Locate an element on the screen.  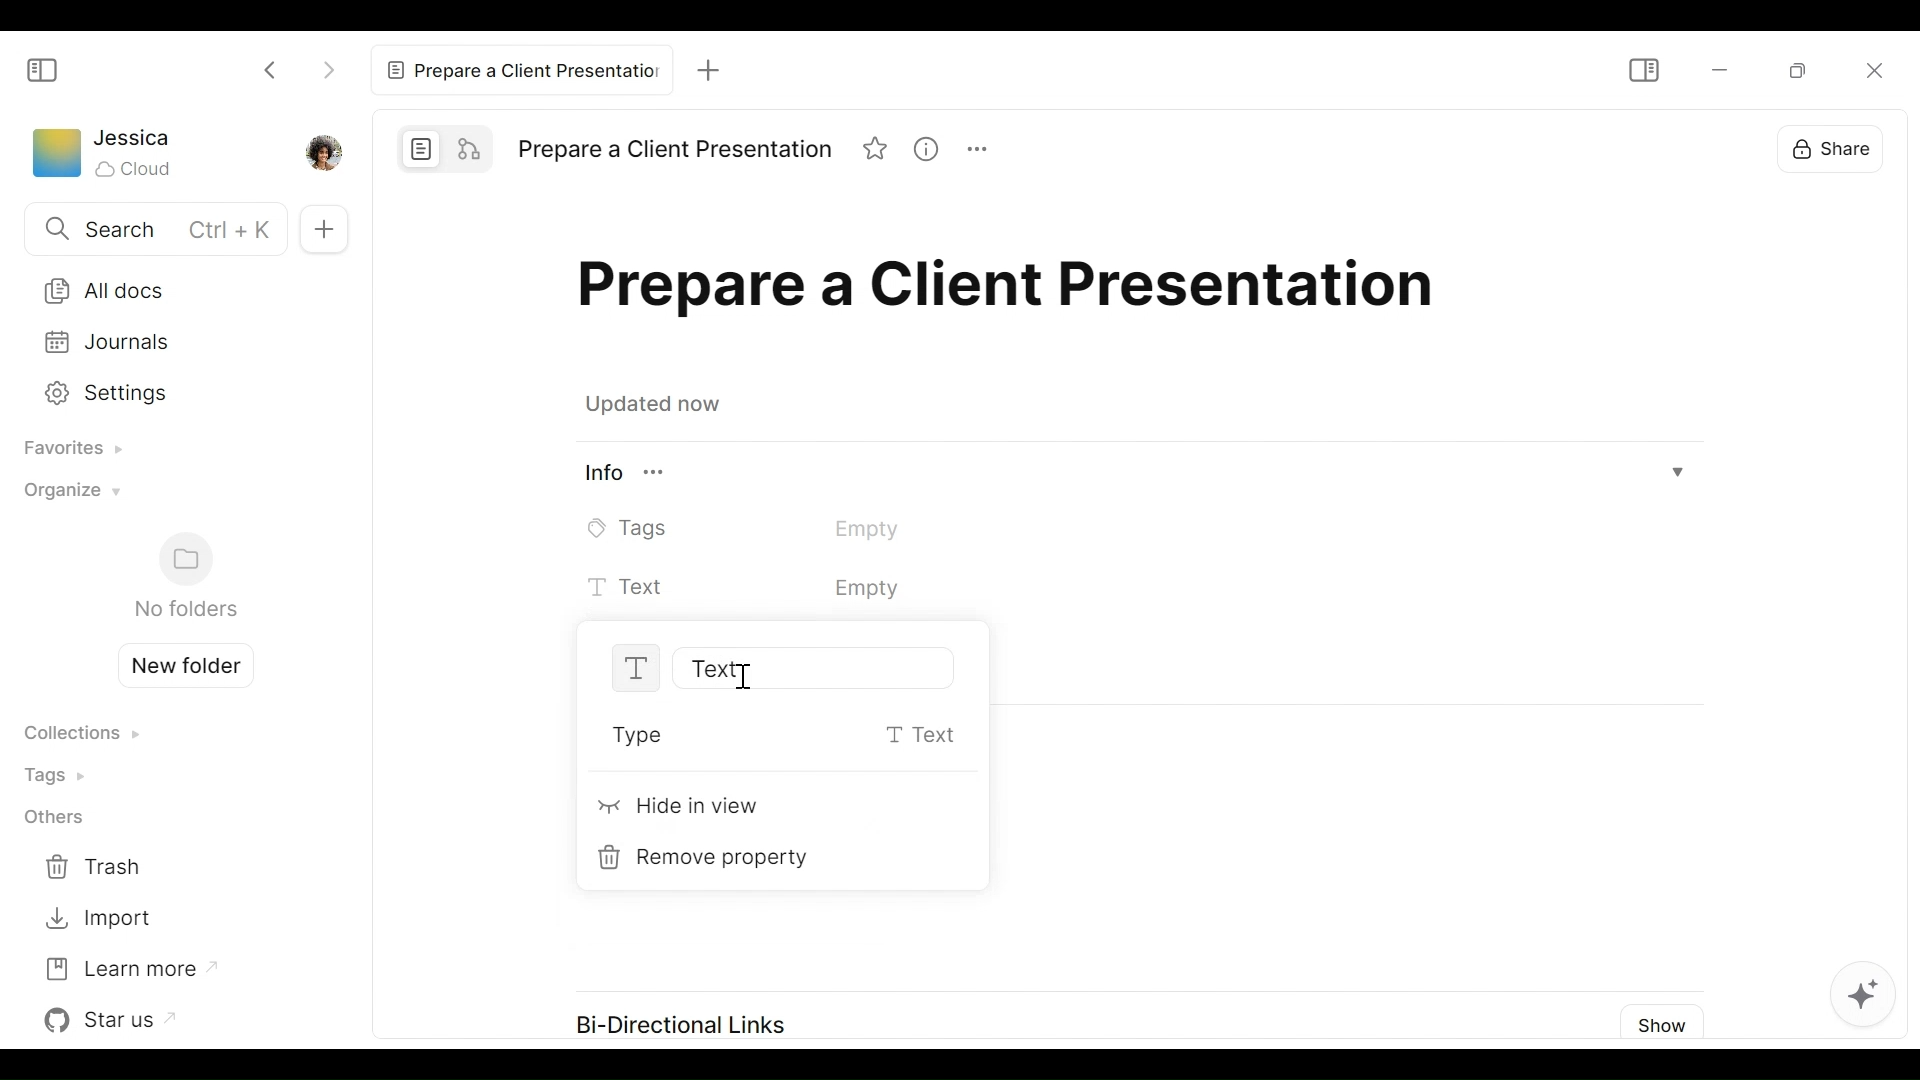
Title is located at coordinates (674, 150).